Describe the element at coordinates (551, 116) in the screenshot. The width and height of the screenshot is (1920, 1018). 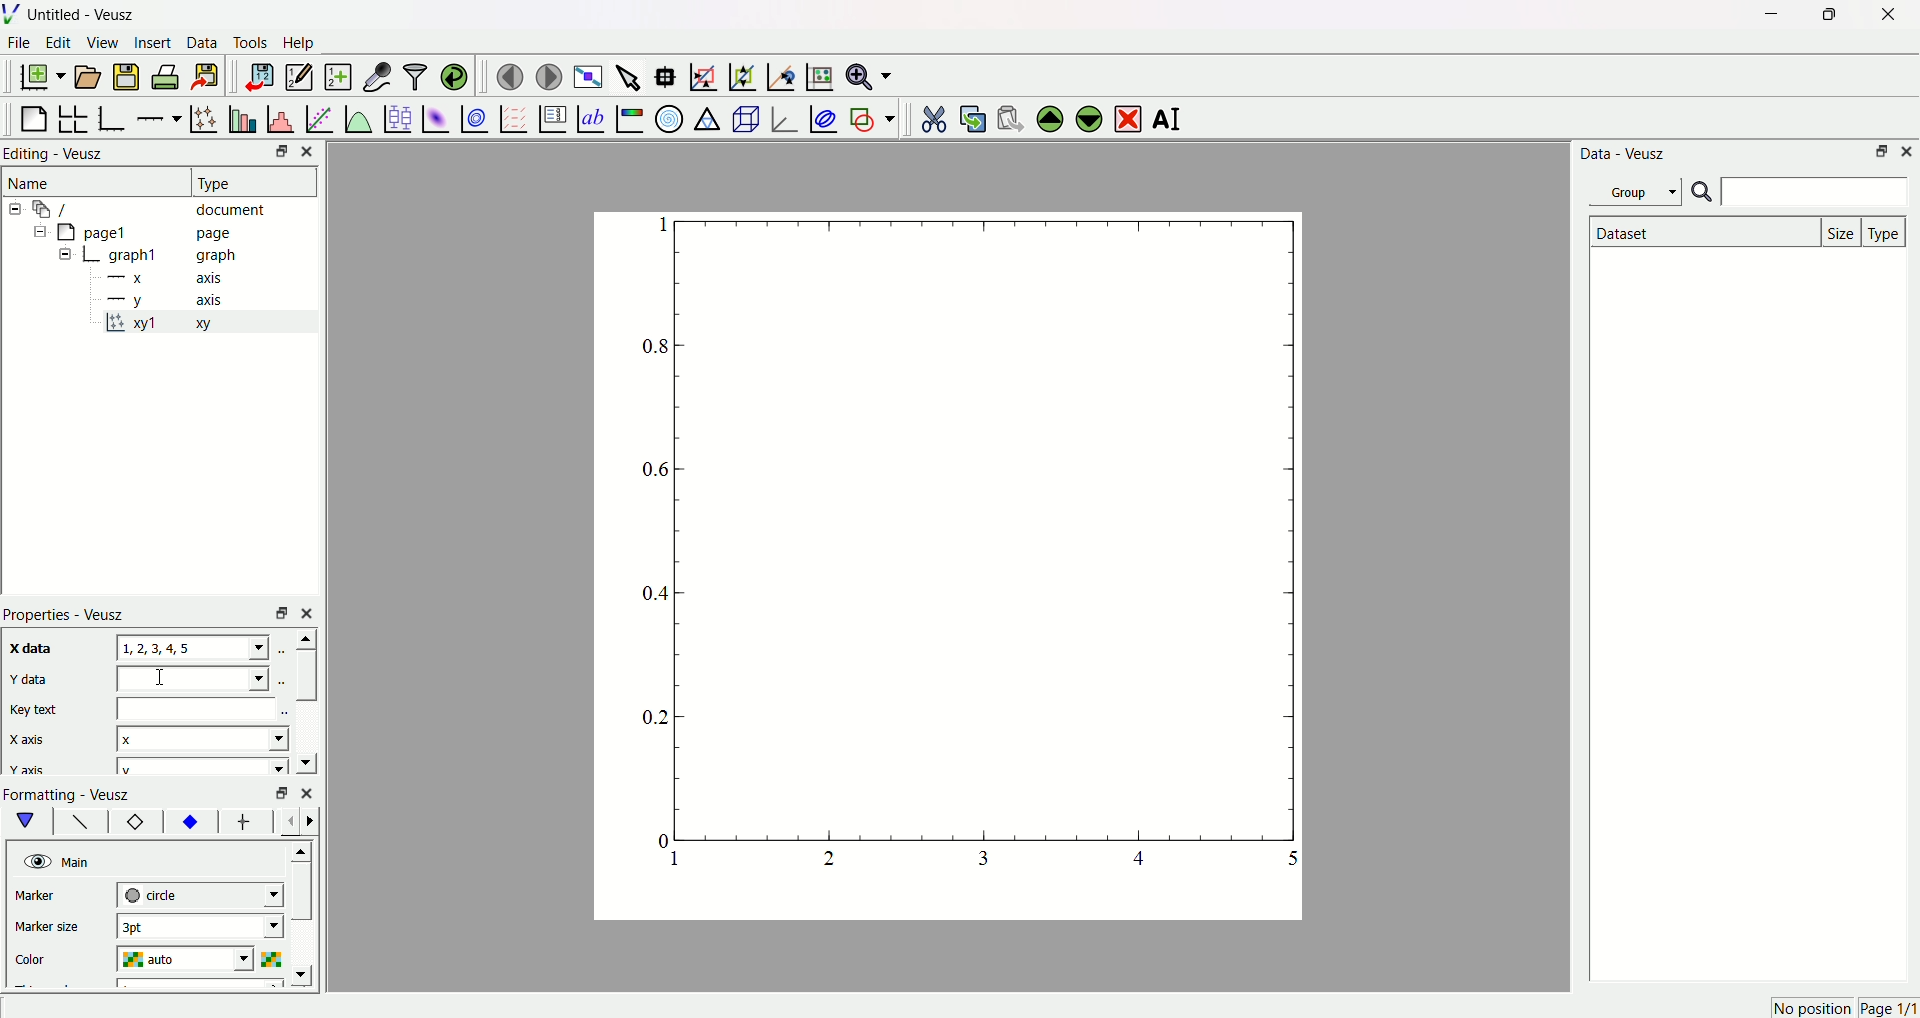
I see `plot key` at that location.